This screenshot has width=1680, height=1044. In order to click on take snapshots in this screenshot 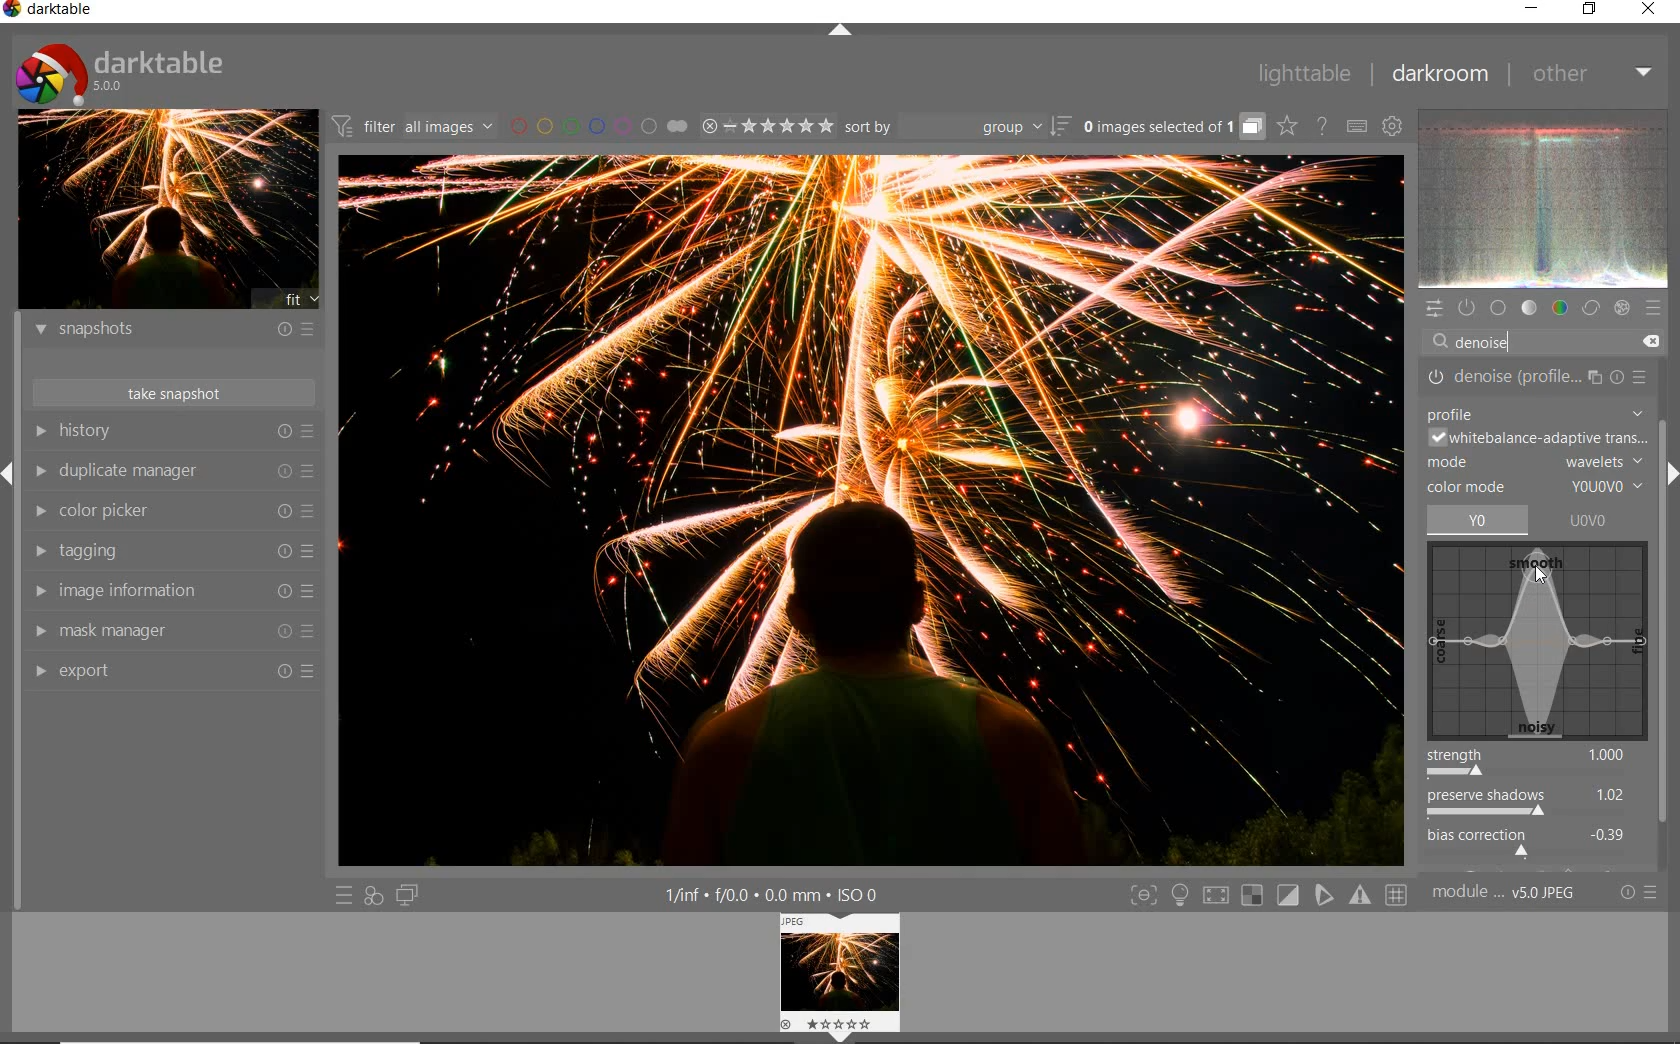, I will do `click(173, 394)`.